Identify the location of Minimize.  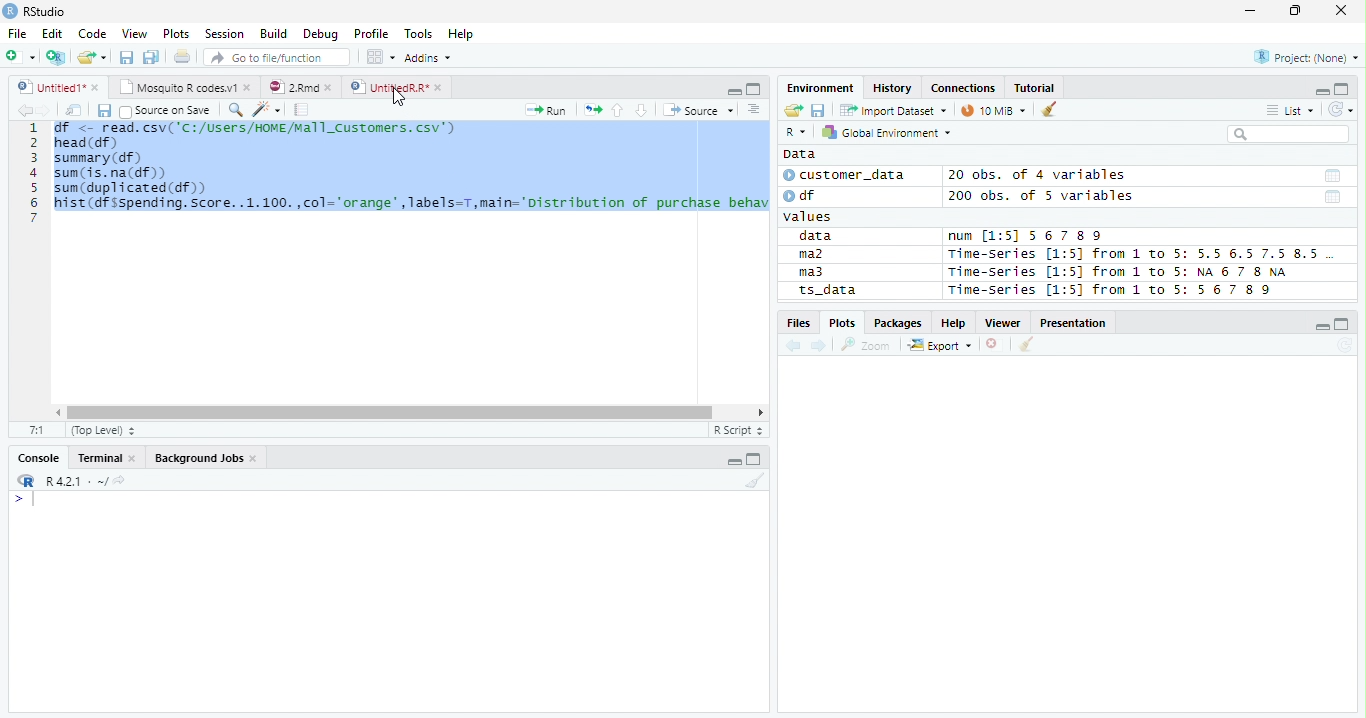
(732, 90).